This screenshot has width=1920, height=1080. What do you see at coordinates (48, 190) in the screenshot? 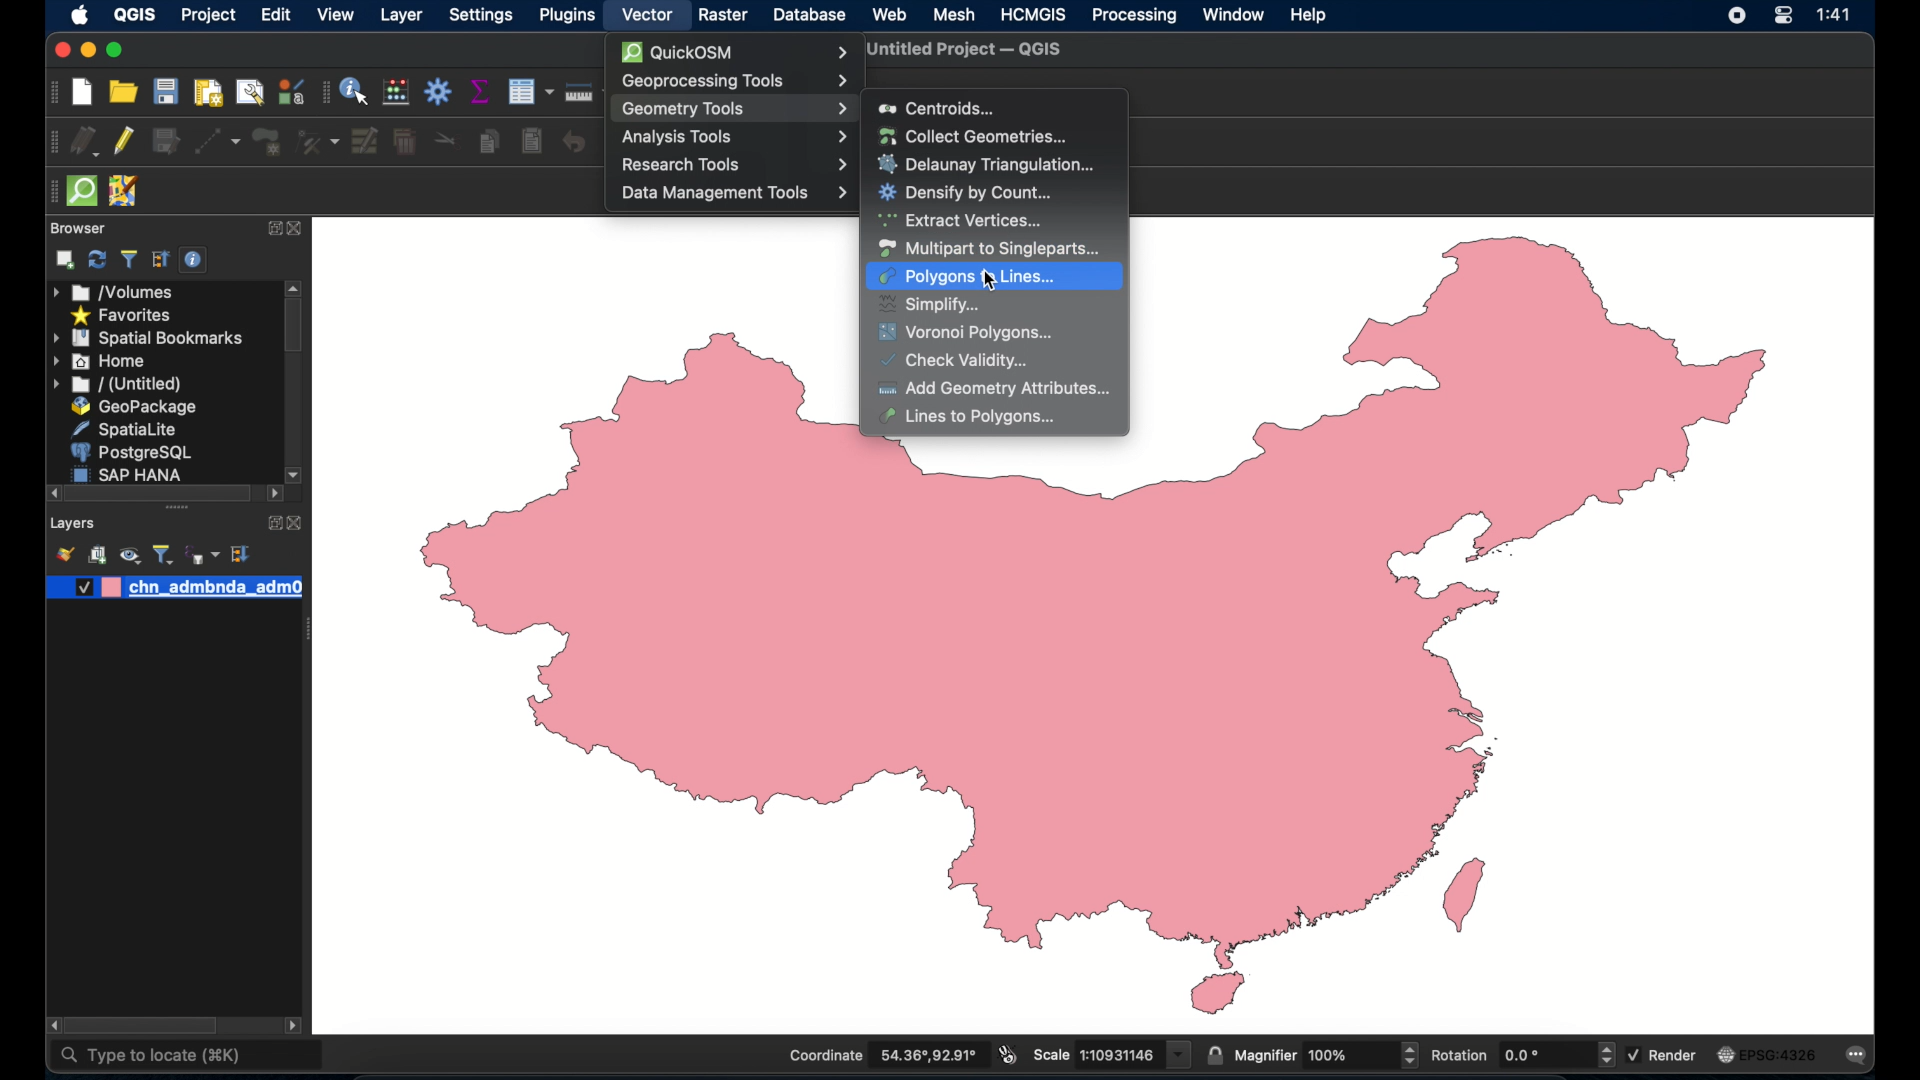
I see `drag handle` at bounding box center [48, 190].